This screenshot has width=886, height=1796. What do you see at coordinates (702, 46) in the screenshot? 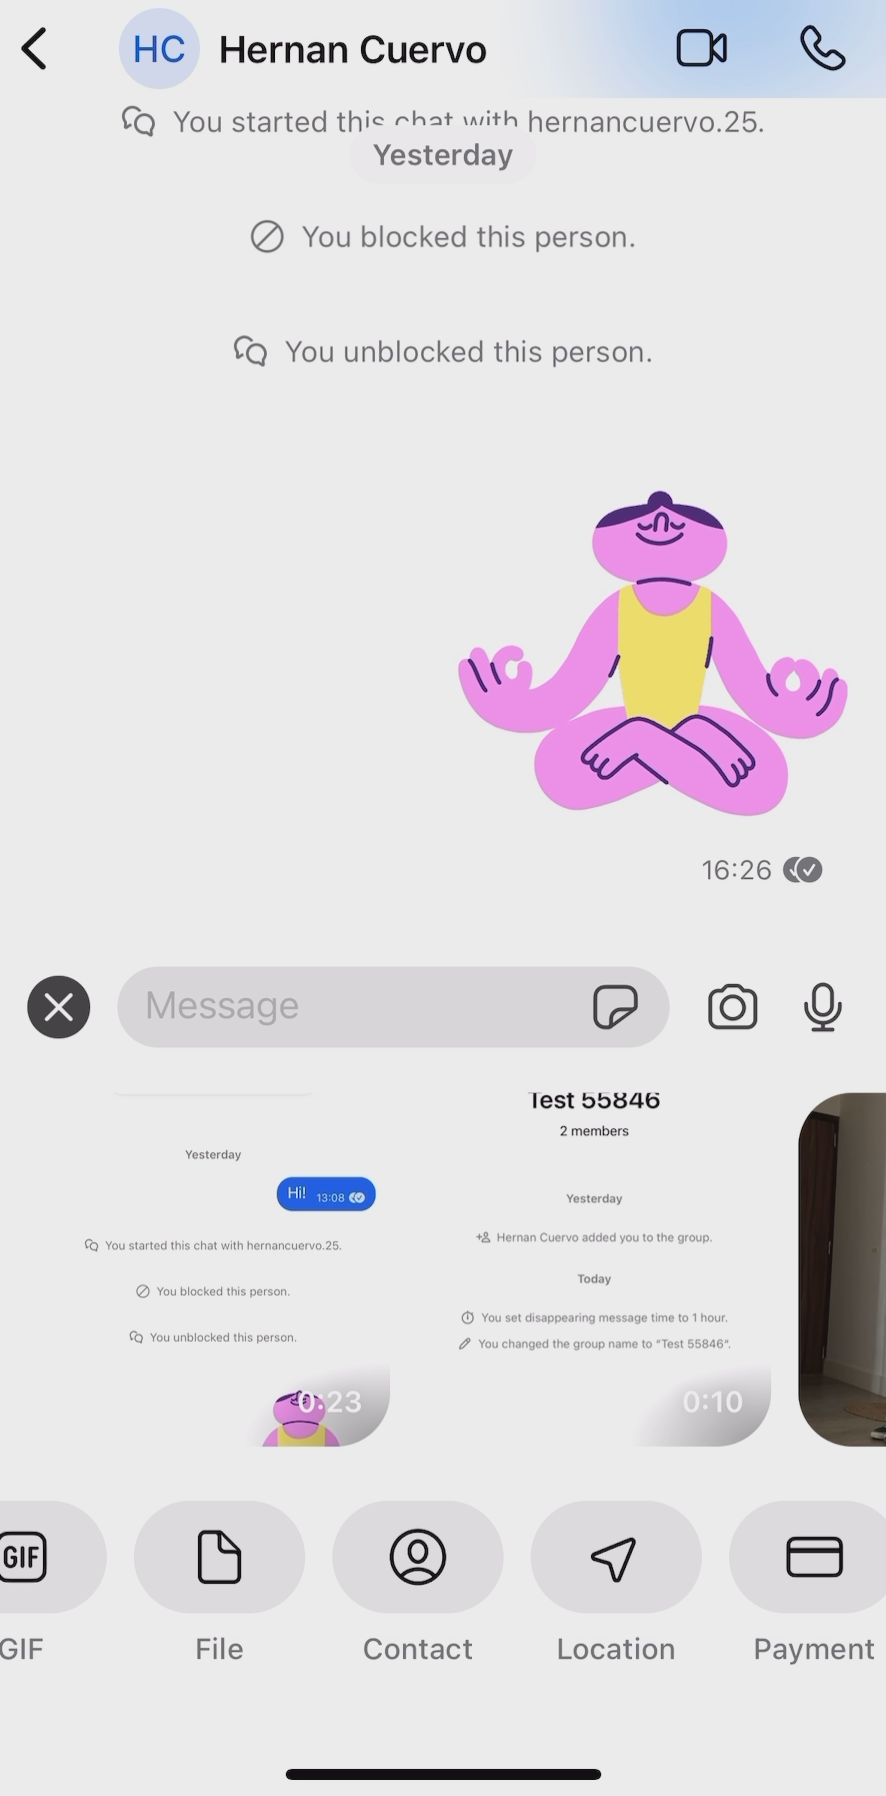
I see `videocall` at bounding box center [702, 46].